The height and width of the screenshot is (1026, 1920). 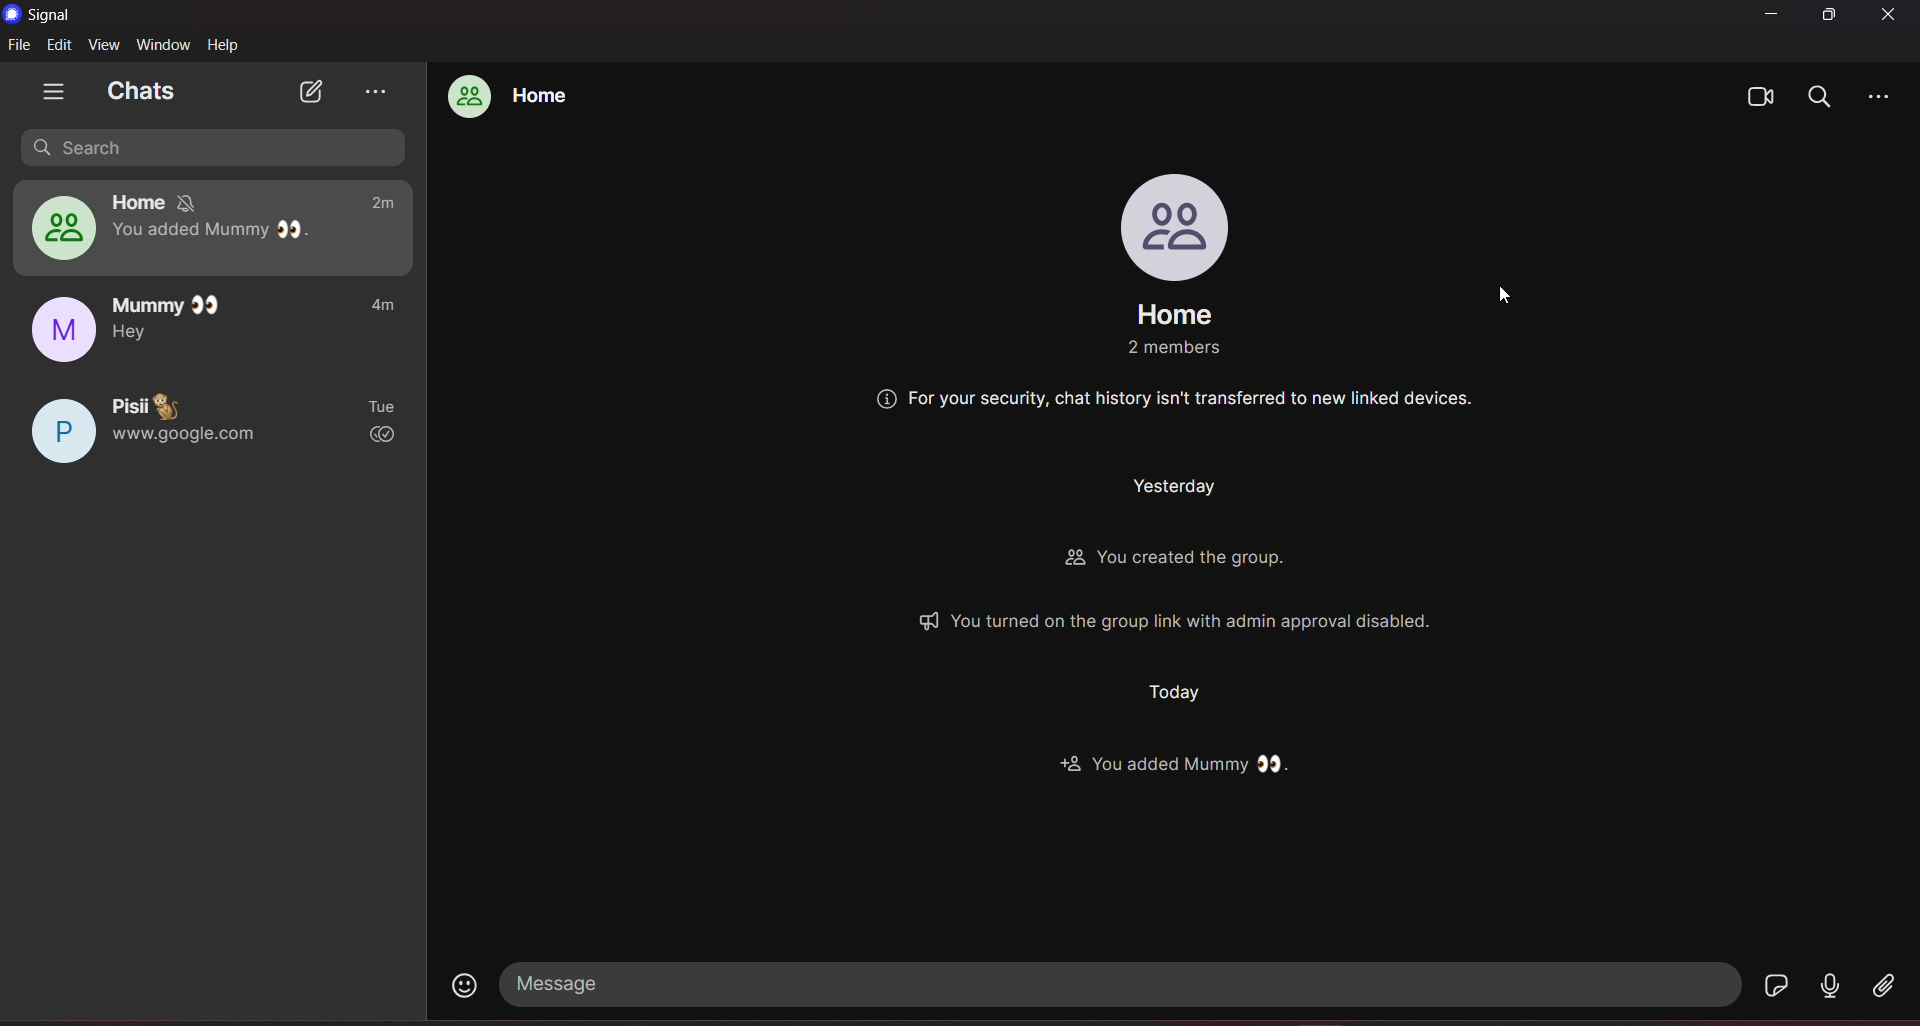 I want to click on show tabs, so click(x=52, y=92).